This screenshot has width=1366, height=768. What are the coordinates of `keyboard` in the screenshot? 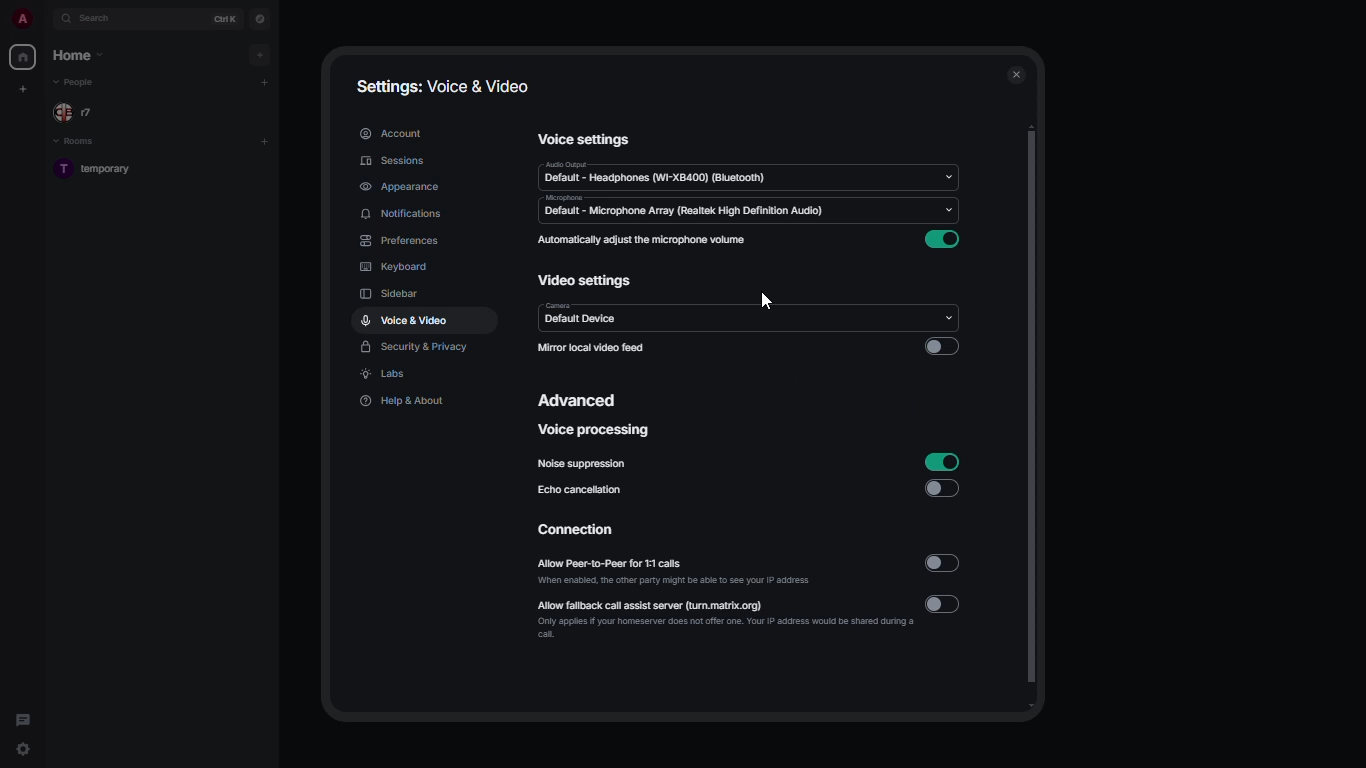 It's located at (395, 266).